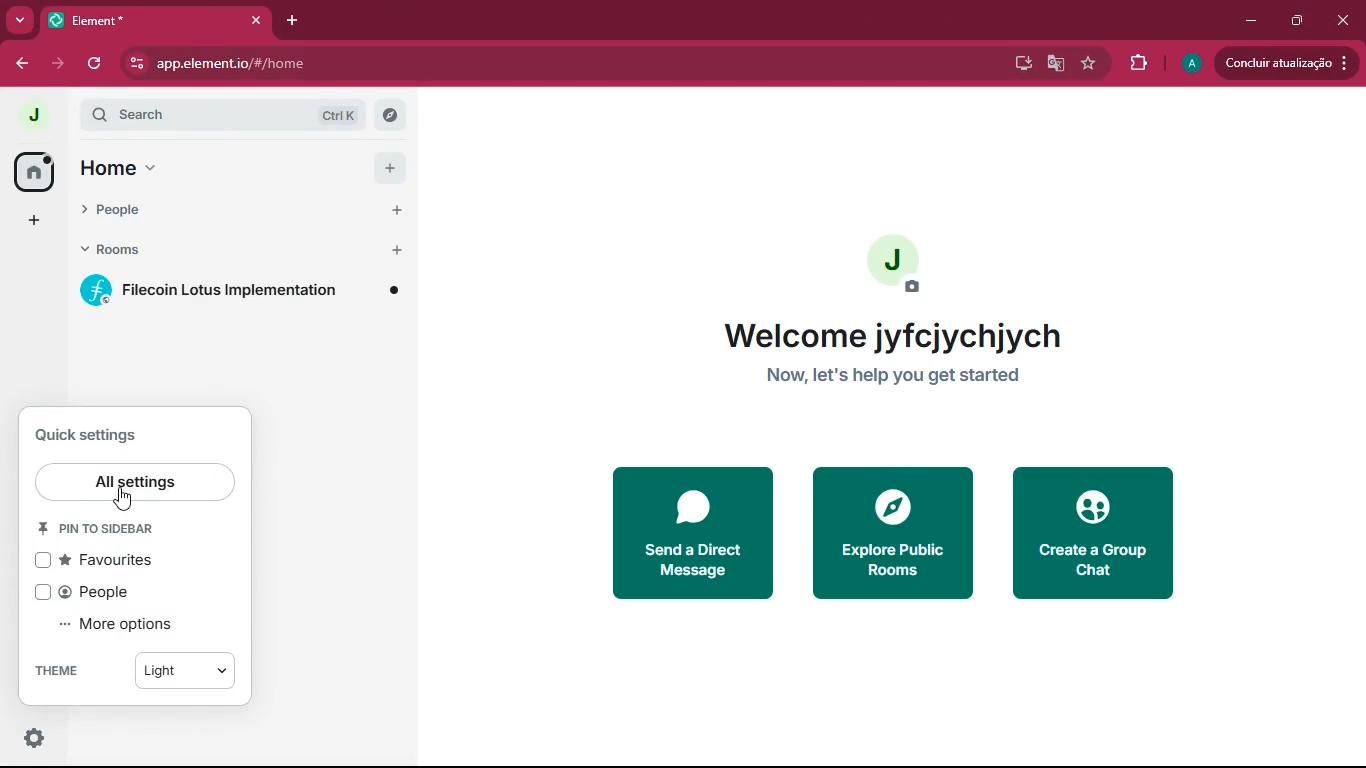 This screenshot has width=1366, height=768. I want to click on room, so click(245, 294).